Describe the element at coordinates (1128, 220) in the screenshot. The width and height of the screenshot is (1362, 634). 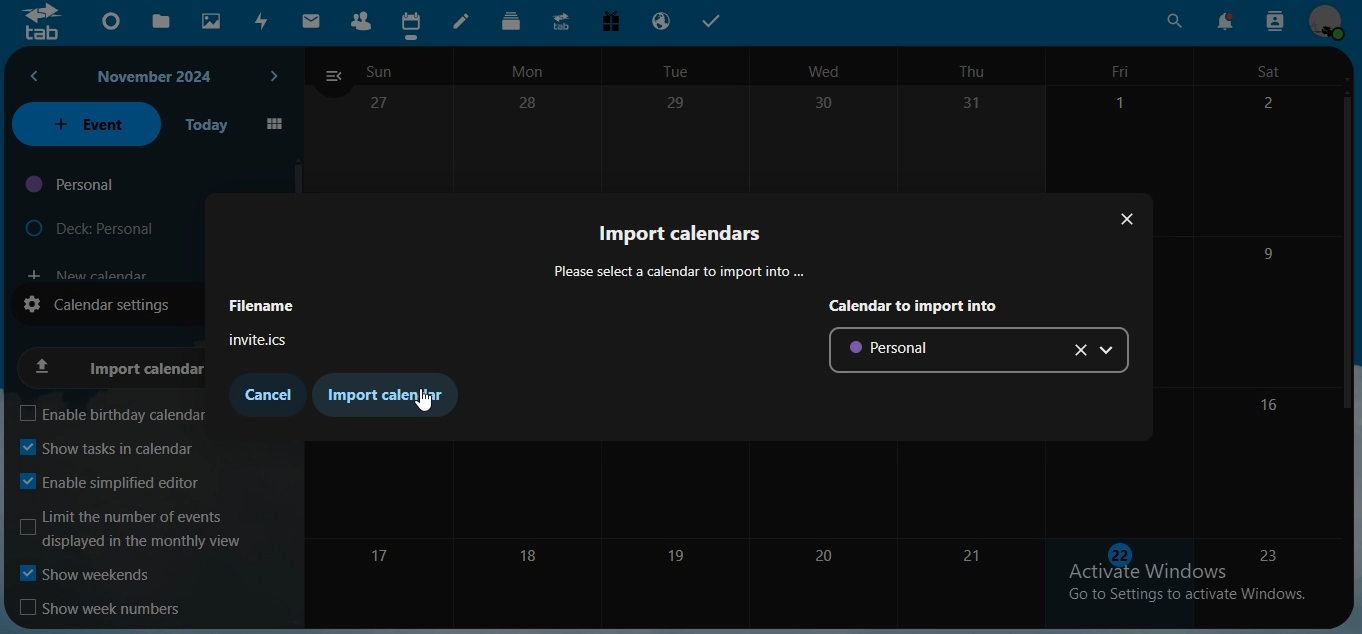
I see `close` at that location.